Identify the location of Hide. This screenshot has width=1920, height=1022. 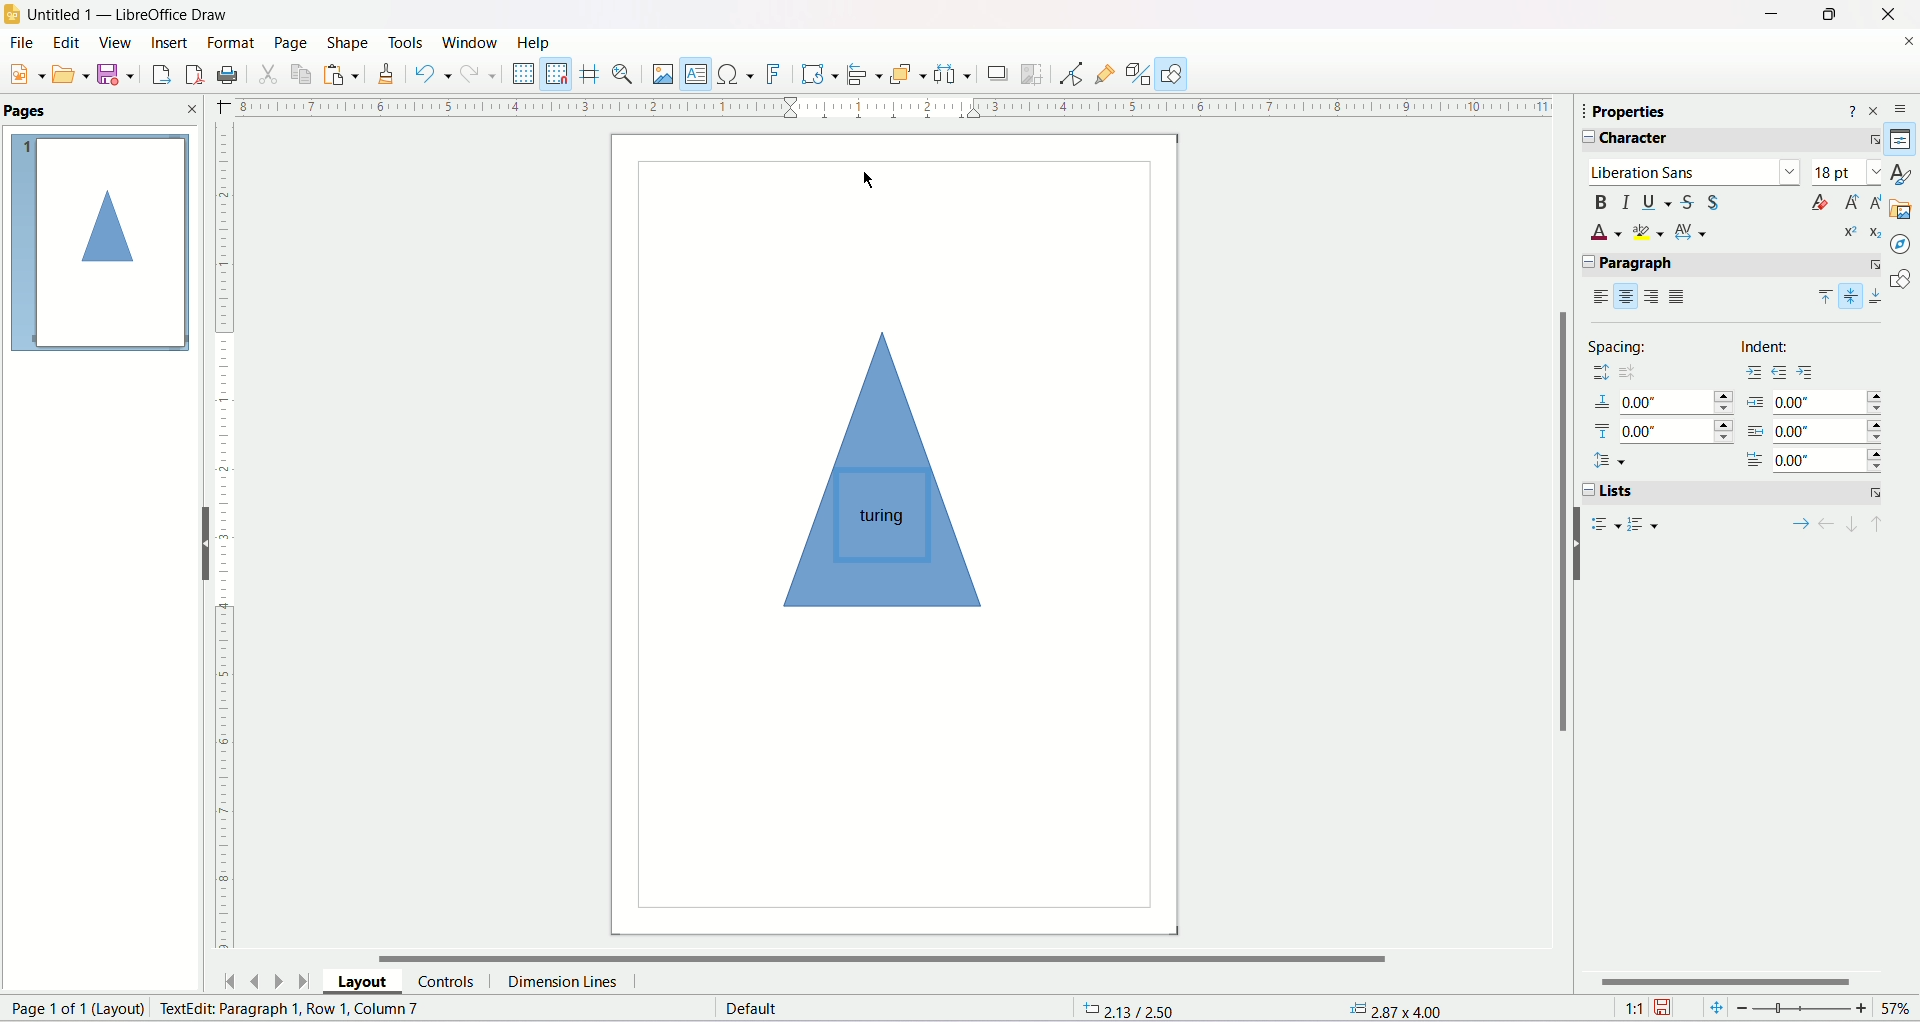
(1582, 542).